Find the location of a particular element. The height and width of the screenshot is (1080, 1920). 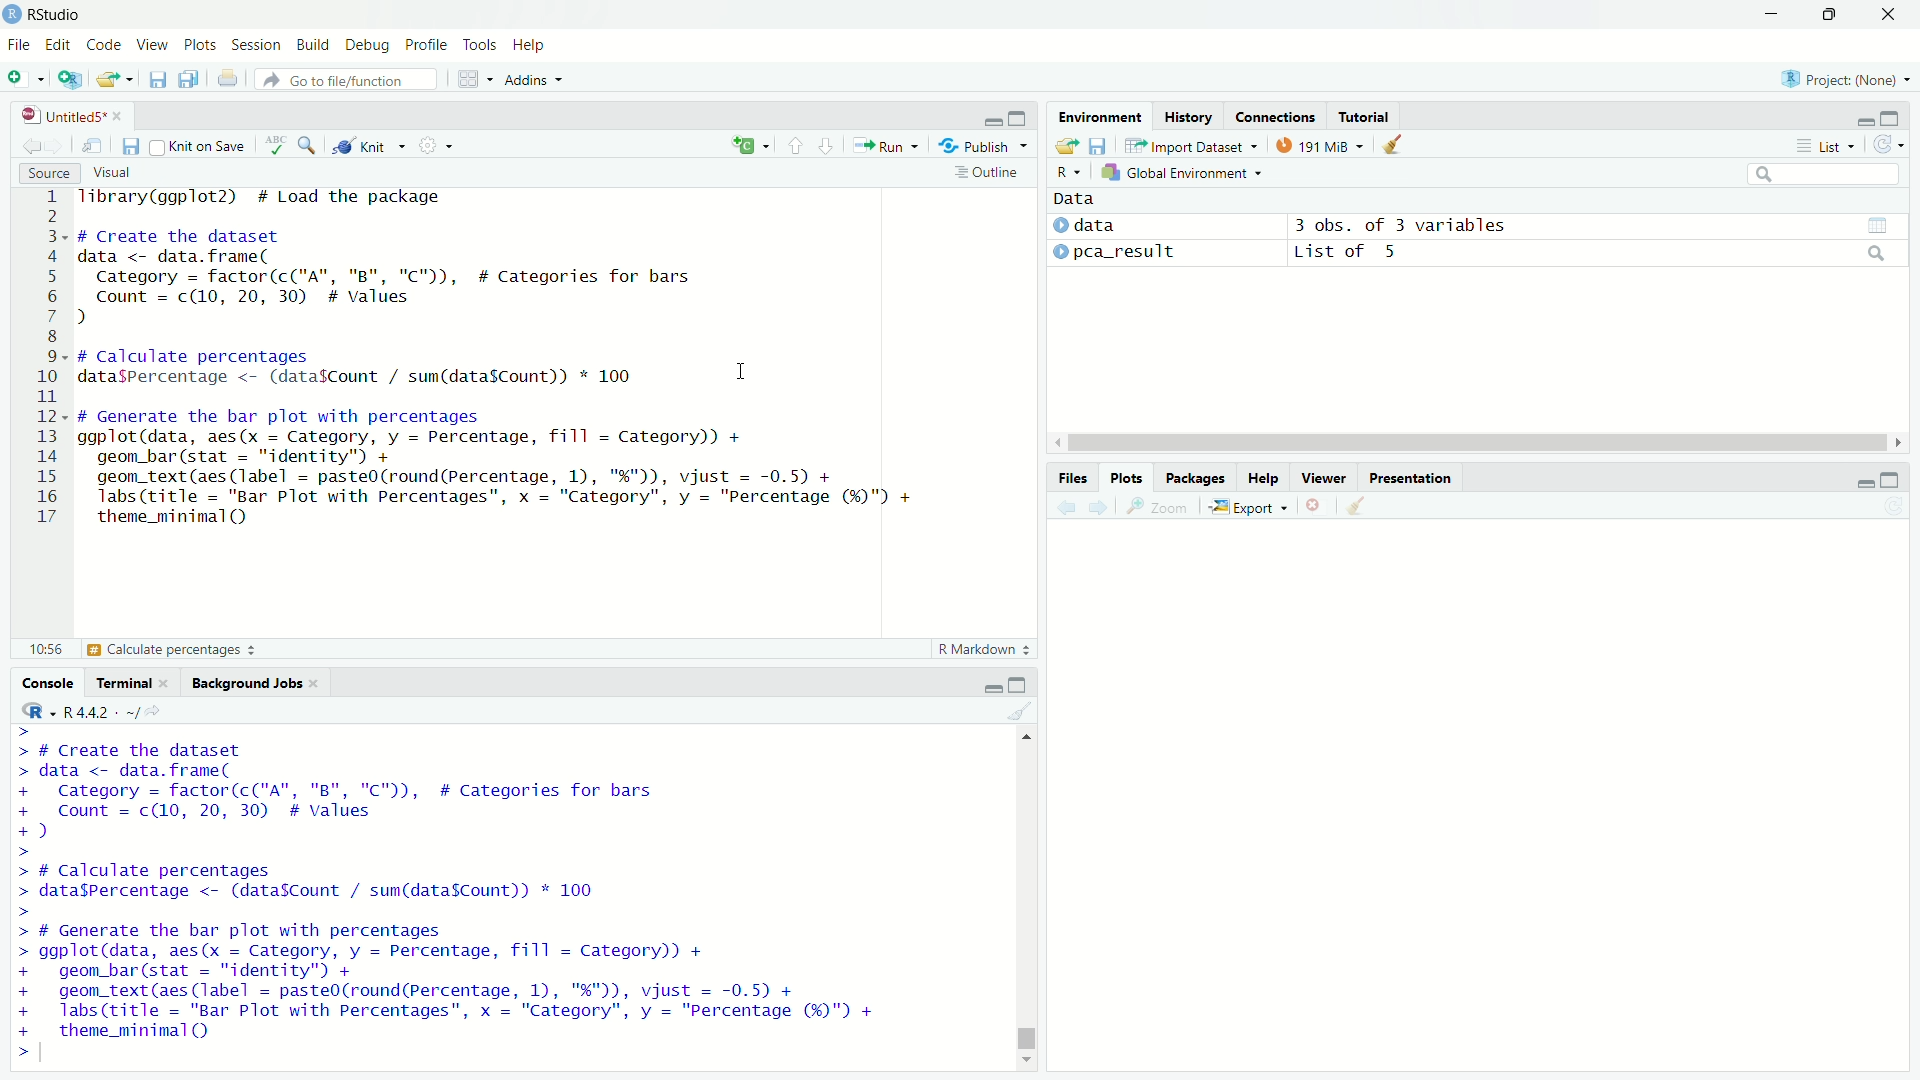

knit on save is located at coordinates (200, 147).